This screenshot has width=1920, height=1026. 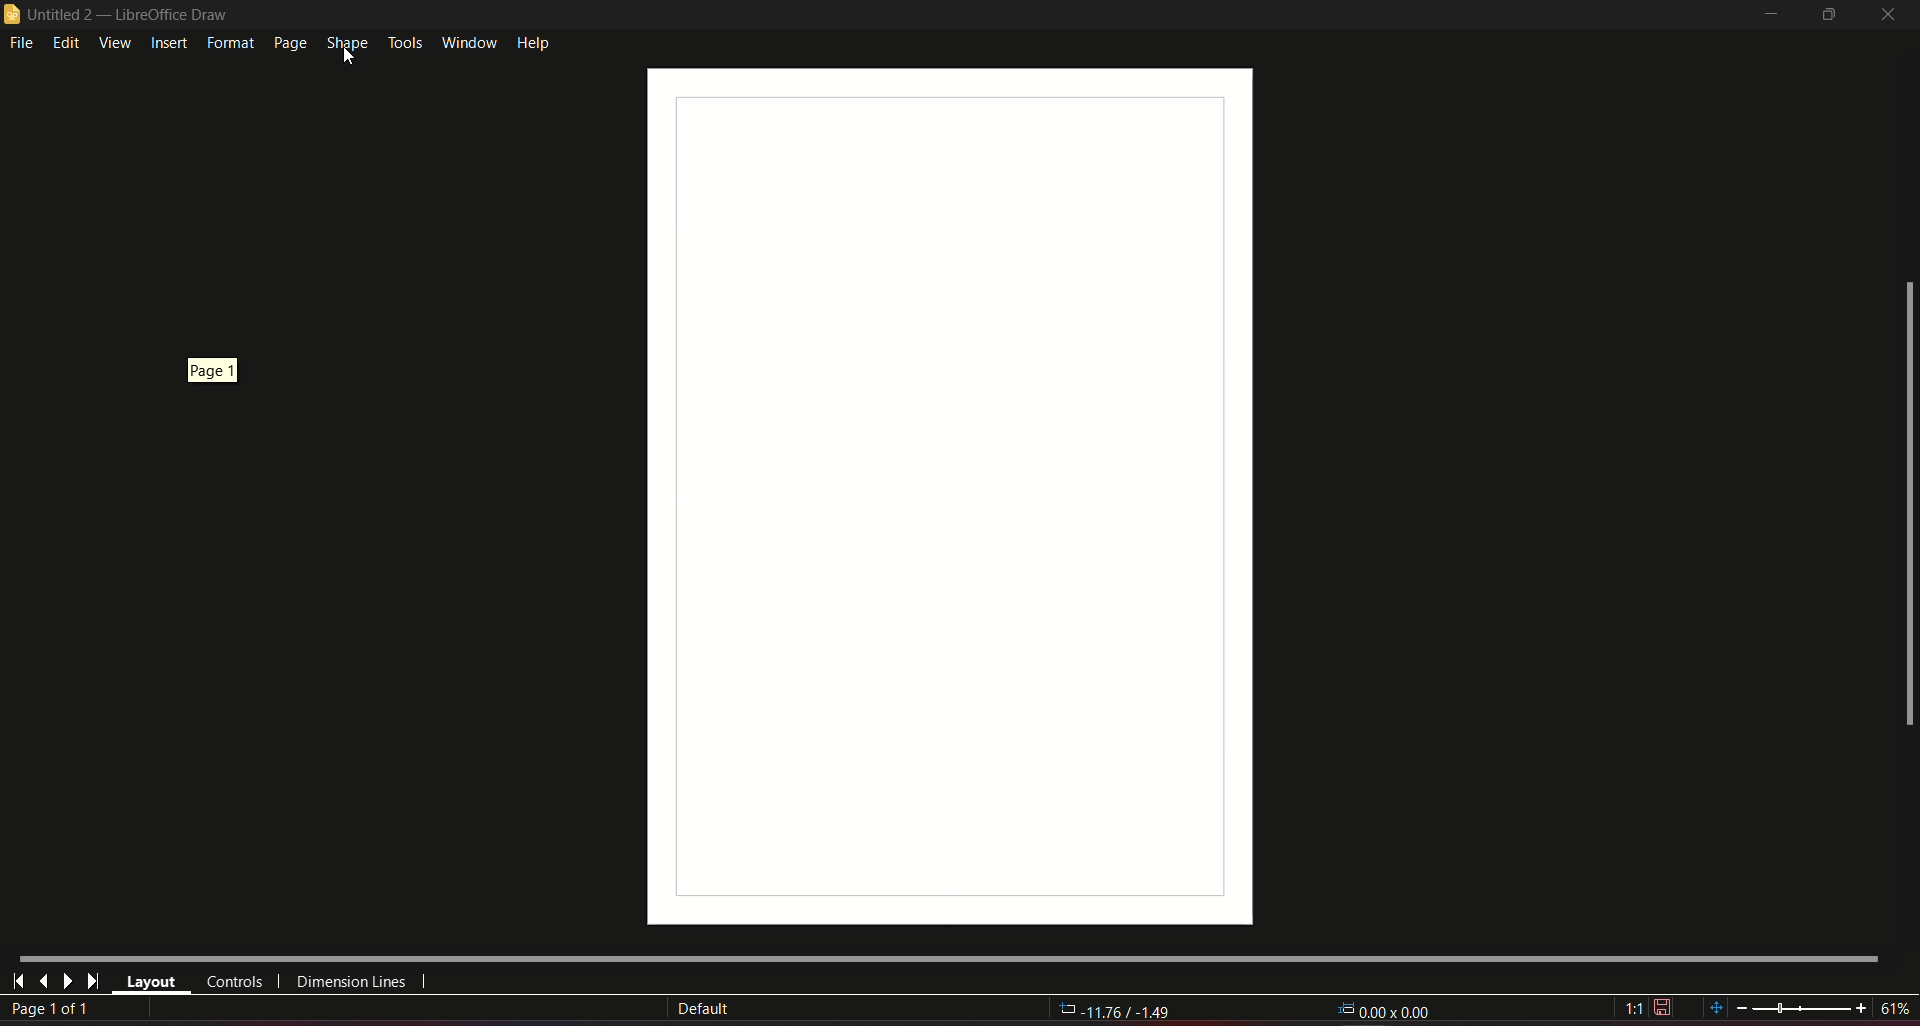 What do you see at coordinates (1765, 15) in the screenshot?
I see `minimize` at bounding box center [1765, 15].